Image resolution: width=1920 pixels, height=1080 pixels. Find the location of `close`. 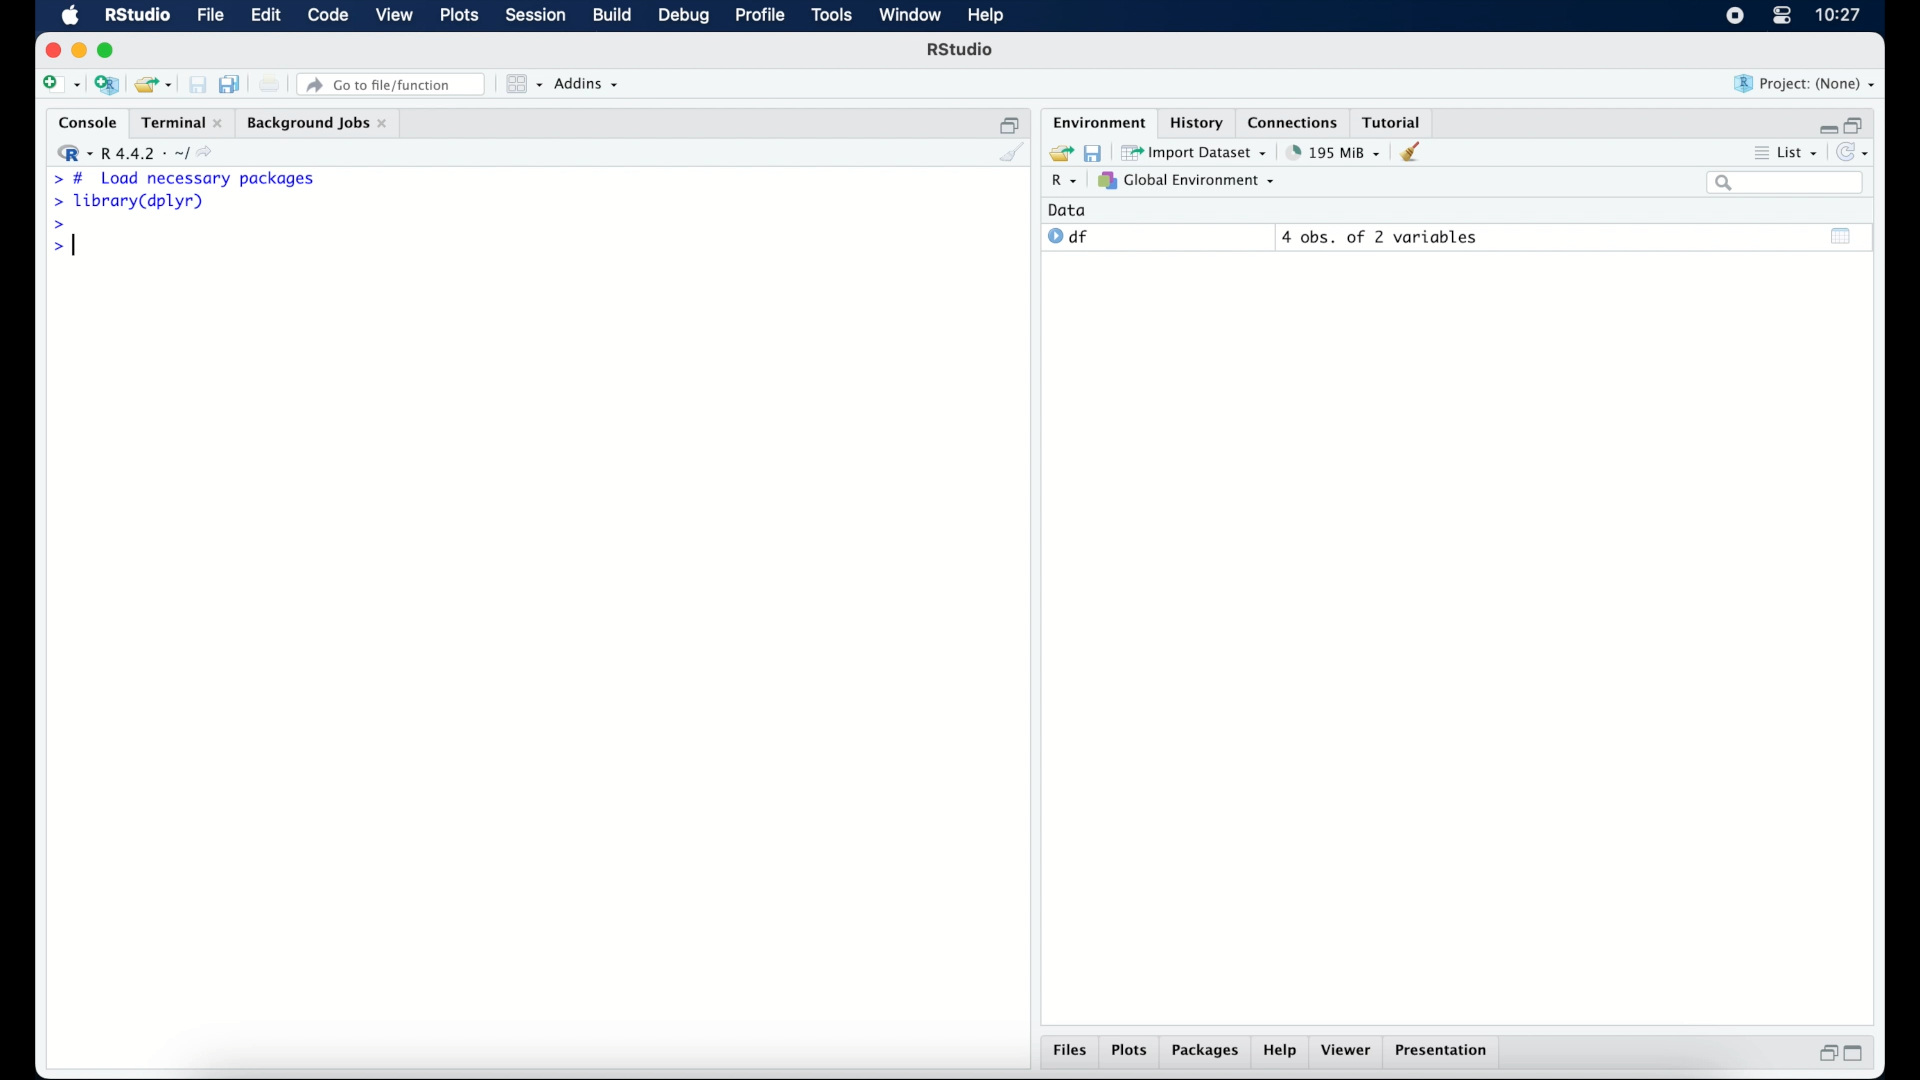

close is located at coordinates (53, 50).